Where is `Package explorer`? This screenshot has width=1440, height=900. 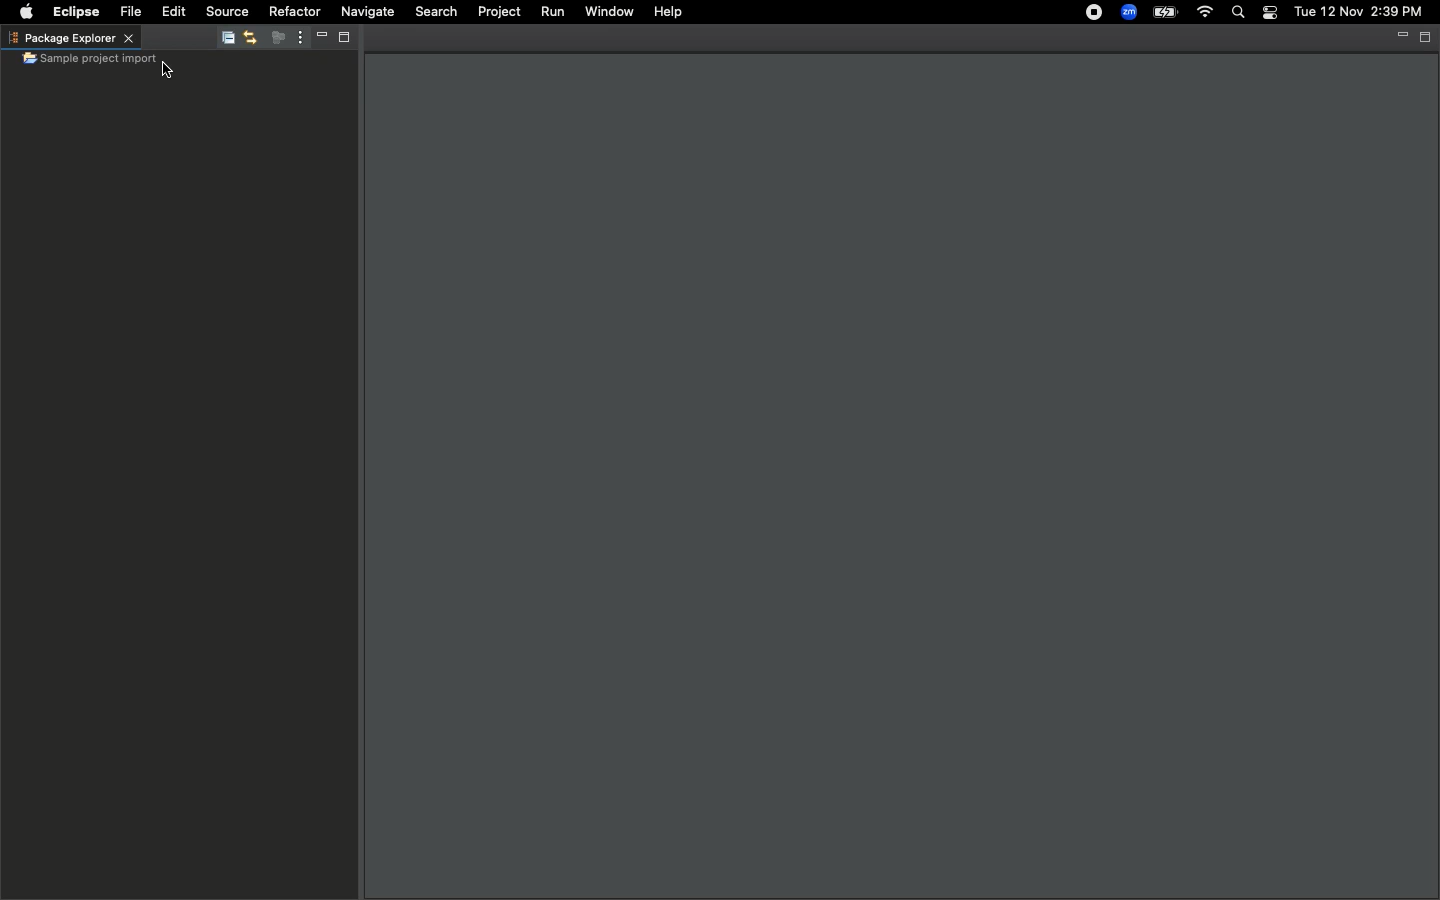
Package explorer is located at coordinates (70, 37).